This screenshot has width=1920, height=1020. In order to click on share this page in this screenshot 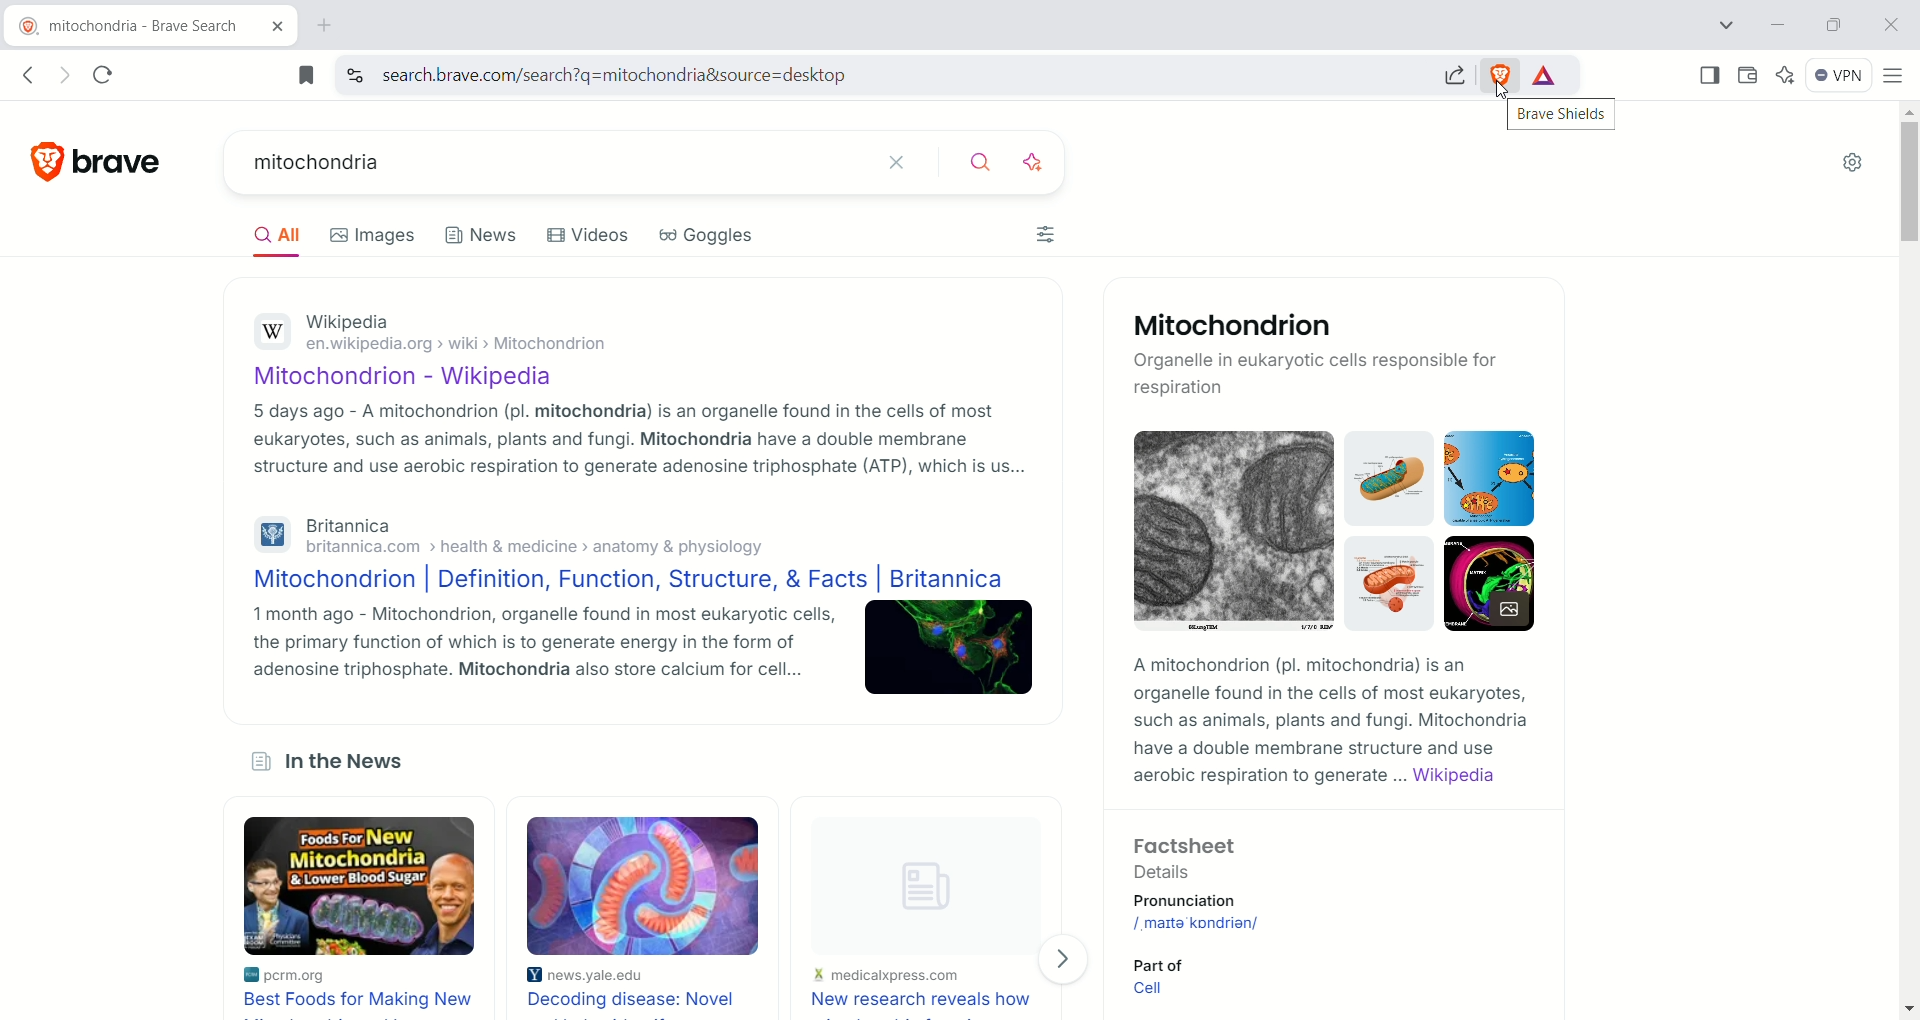, I will do `click(1453, 72)`.